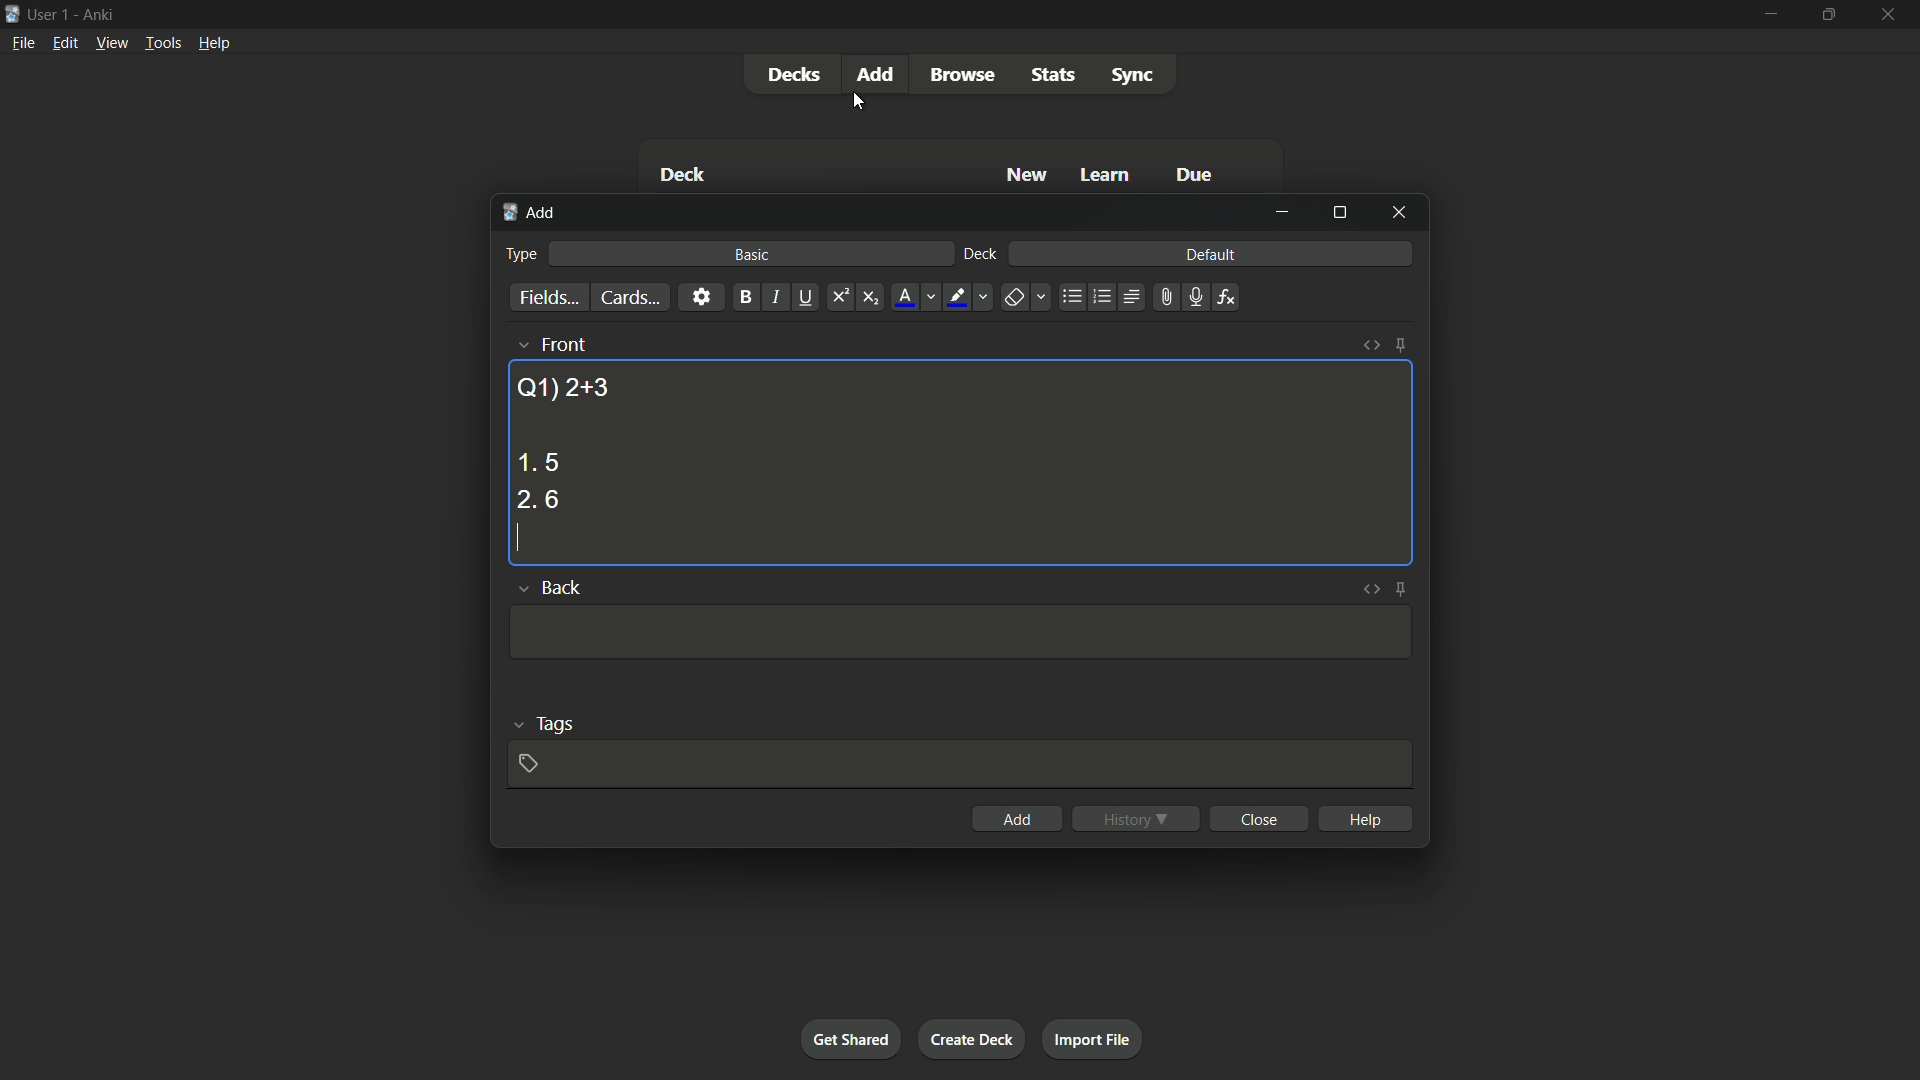 The width and height of the screenshot is (1920, 1080). I want to click on option 2, so click(538, 501).